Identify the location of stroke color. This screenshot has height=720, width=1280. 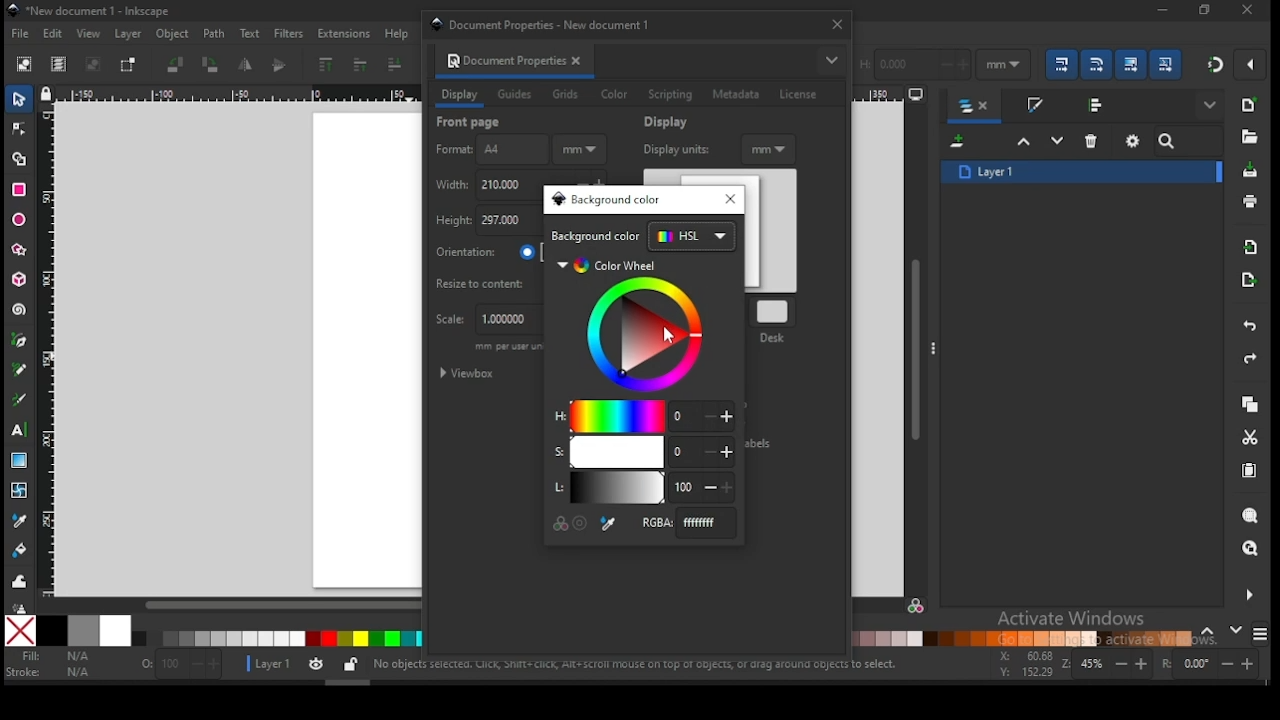
(49, 671).